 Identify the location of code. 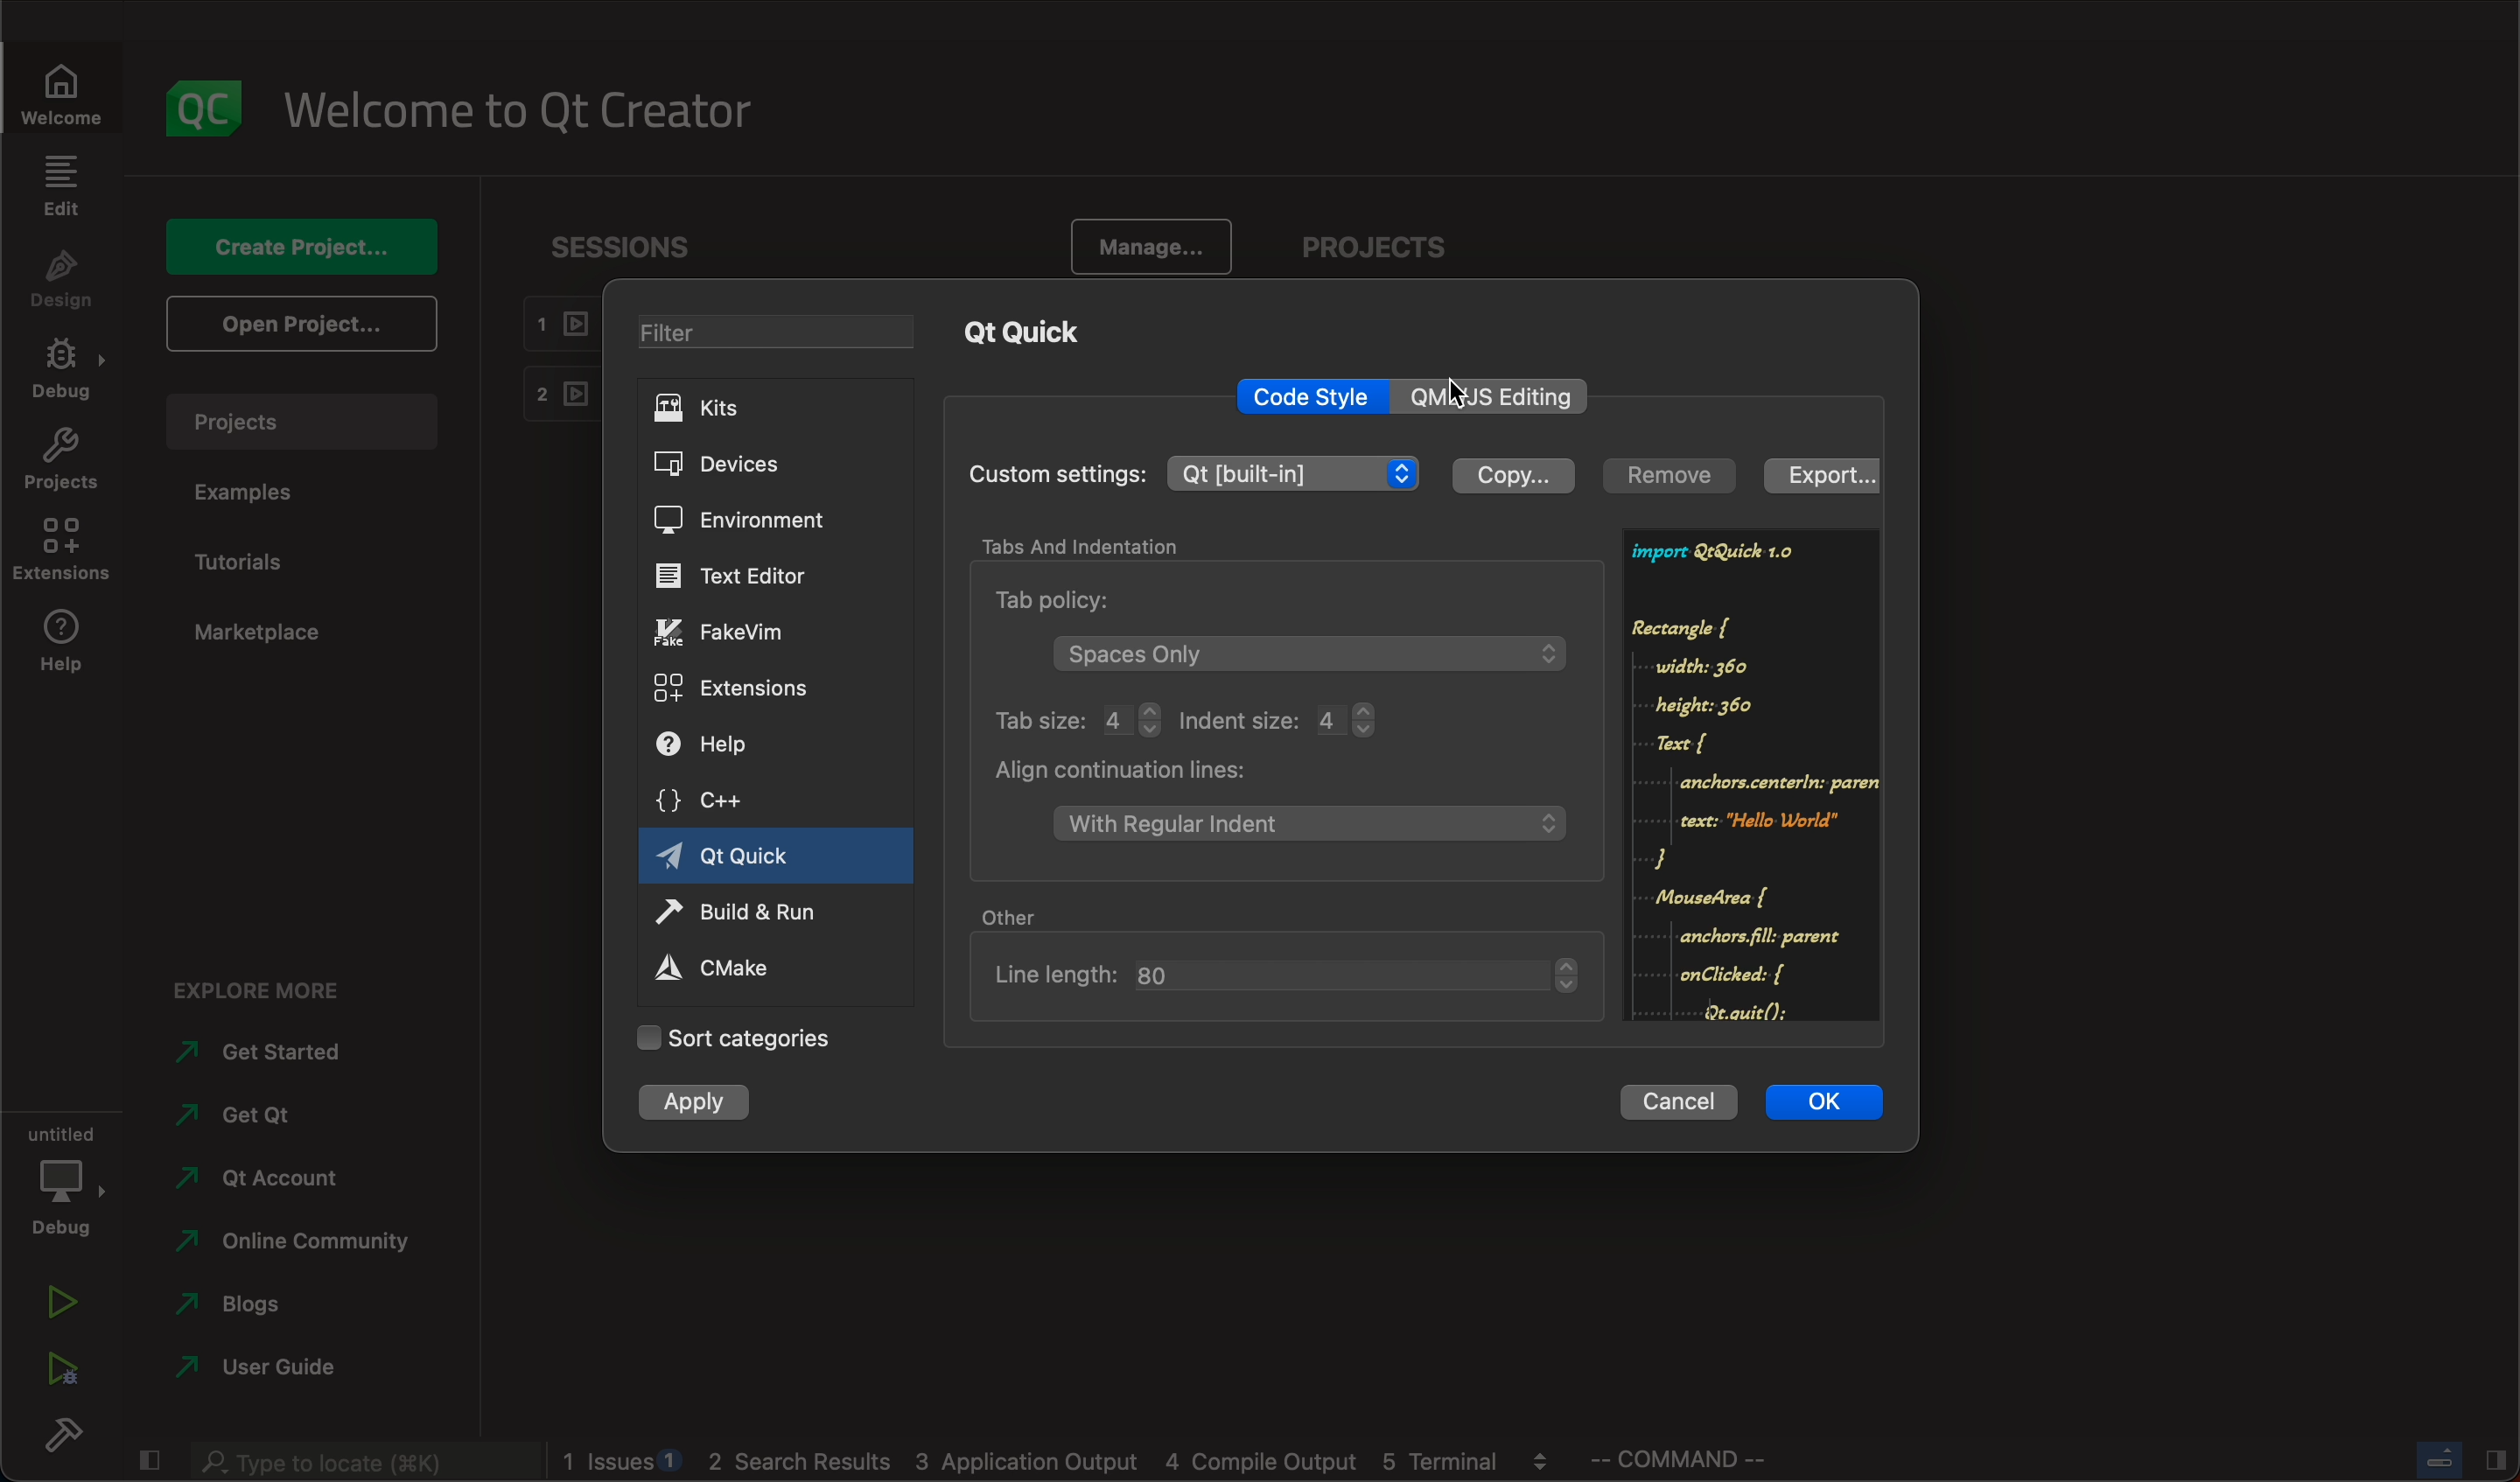
(1311, 397).